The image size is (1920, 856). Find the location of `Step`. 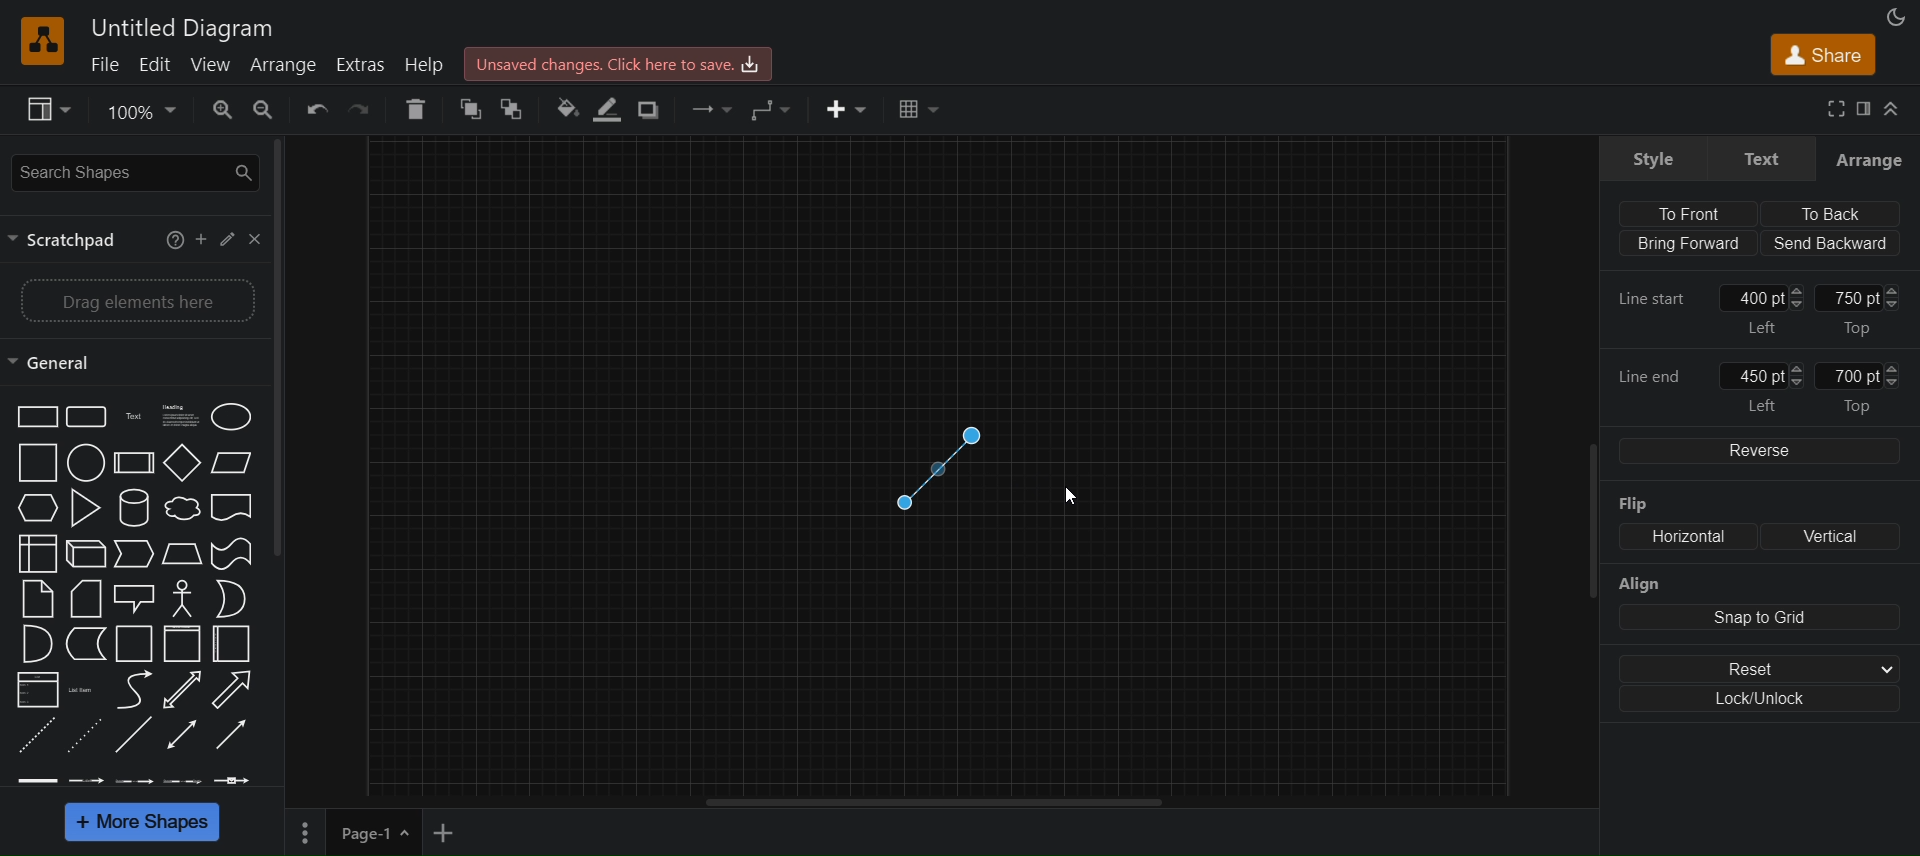

Step is located at coordinates (133, 555).